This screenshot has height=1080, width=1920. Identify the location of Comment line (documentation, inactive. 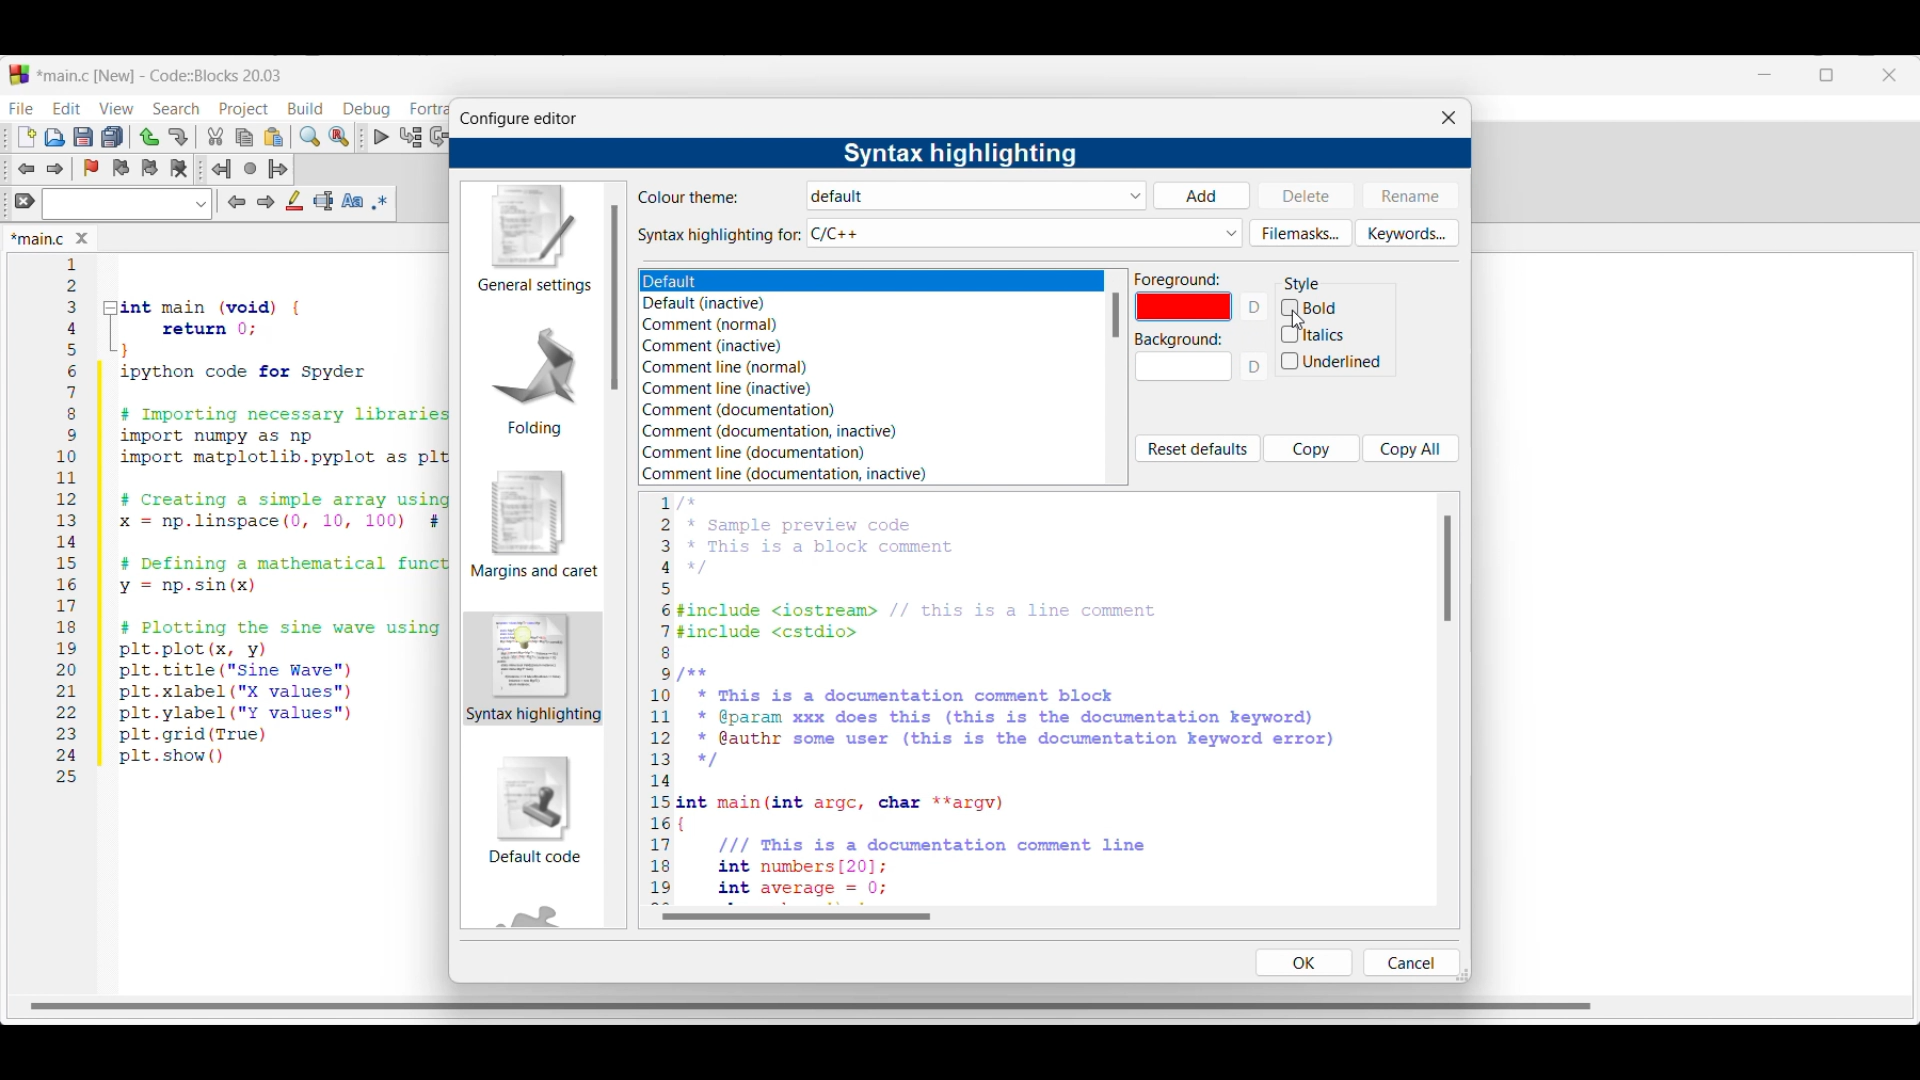
(785, 474).